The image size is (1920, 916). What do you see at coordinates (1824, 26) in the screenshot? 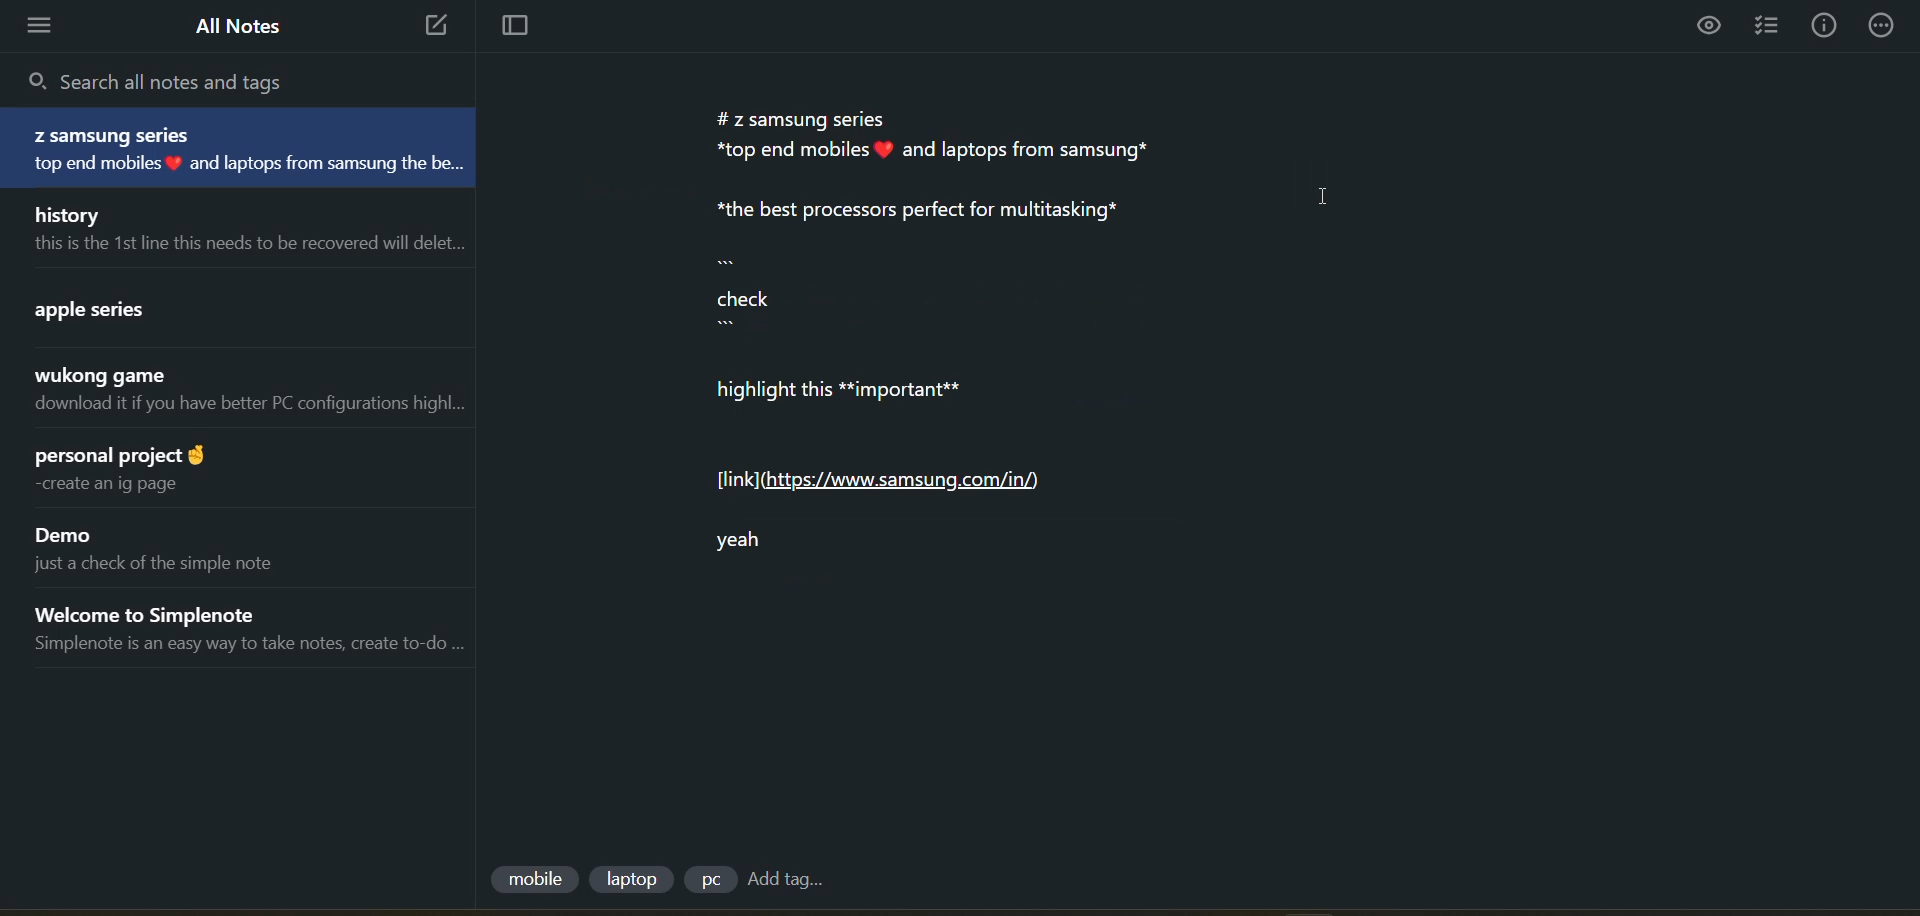
I see `info` at bounding box center [1824, 26].